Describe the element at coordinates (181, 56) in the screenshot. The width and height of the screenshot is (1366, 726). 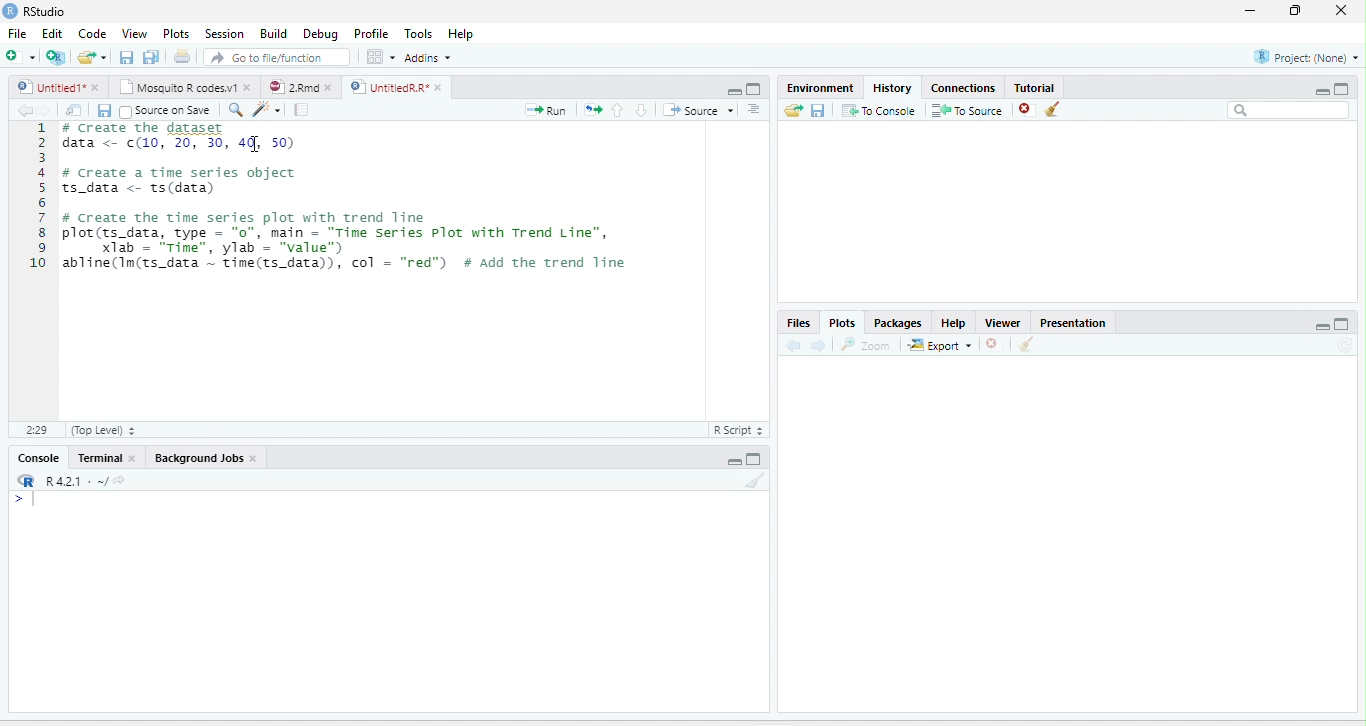
I see `Print the current file` at that location.